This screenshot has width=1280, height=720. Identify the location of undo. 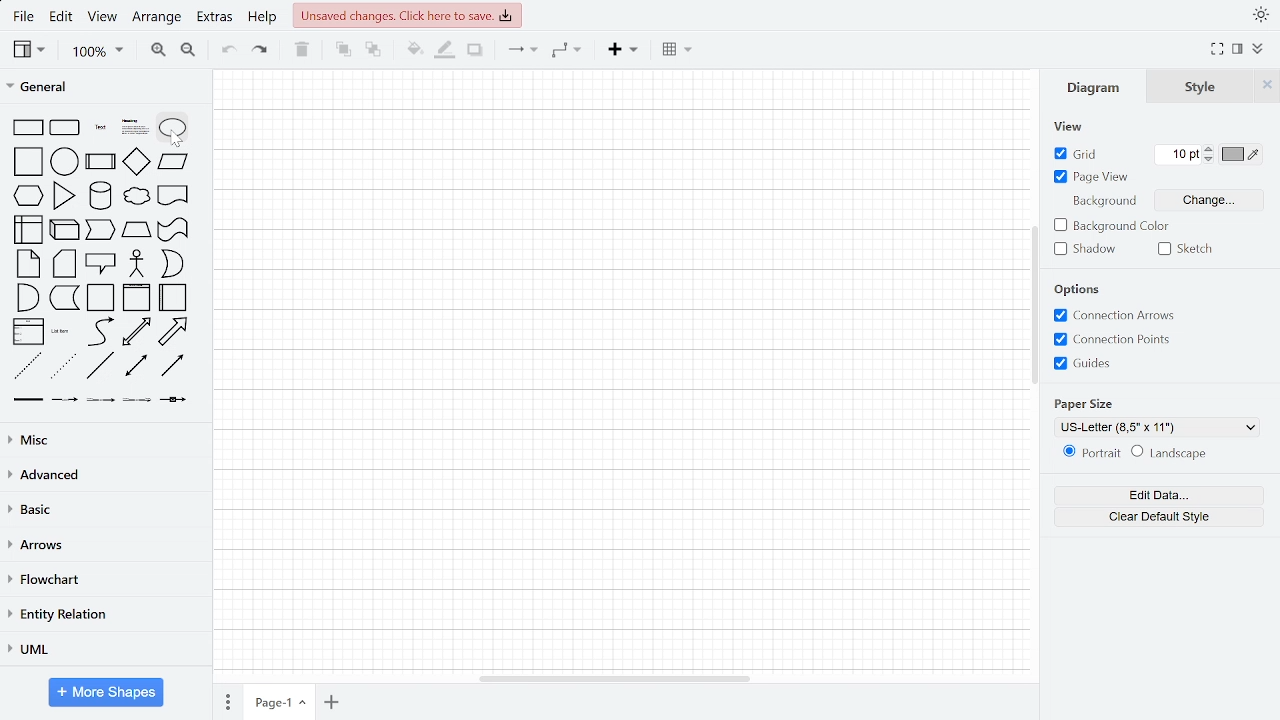
(225, 50).